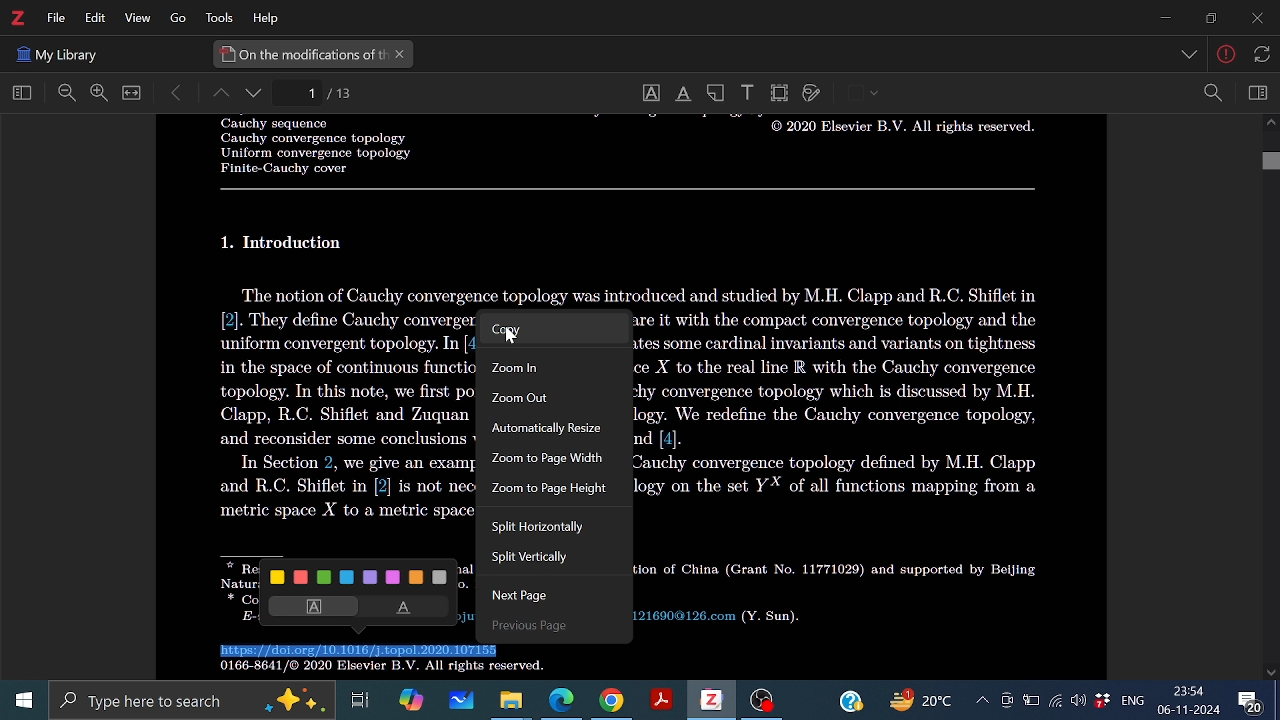 The image size is (1280, 720). What do you see at coordinates (17, 18) in the screenshot?
I see `Zotero` at bounding box center [17, 18].